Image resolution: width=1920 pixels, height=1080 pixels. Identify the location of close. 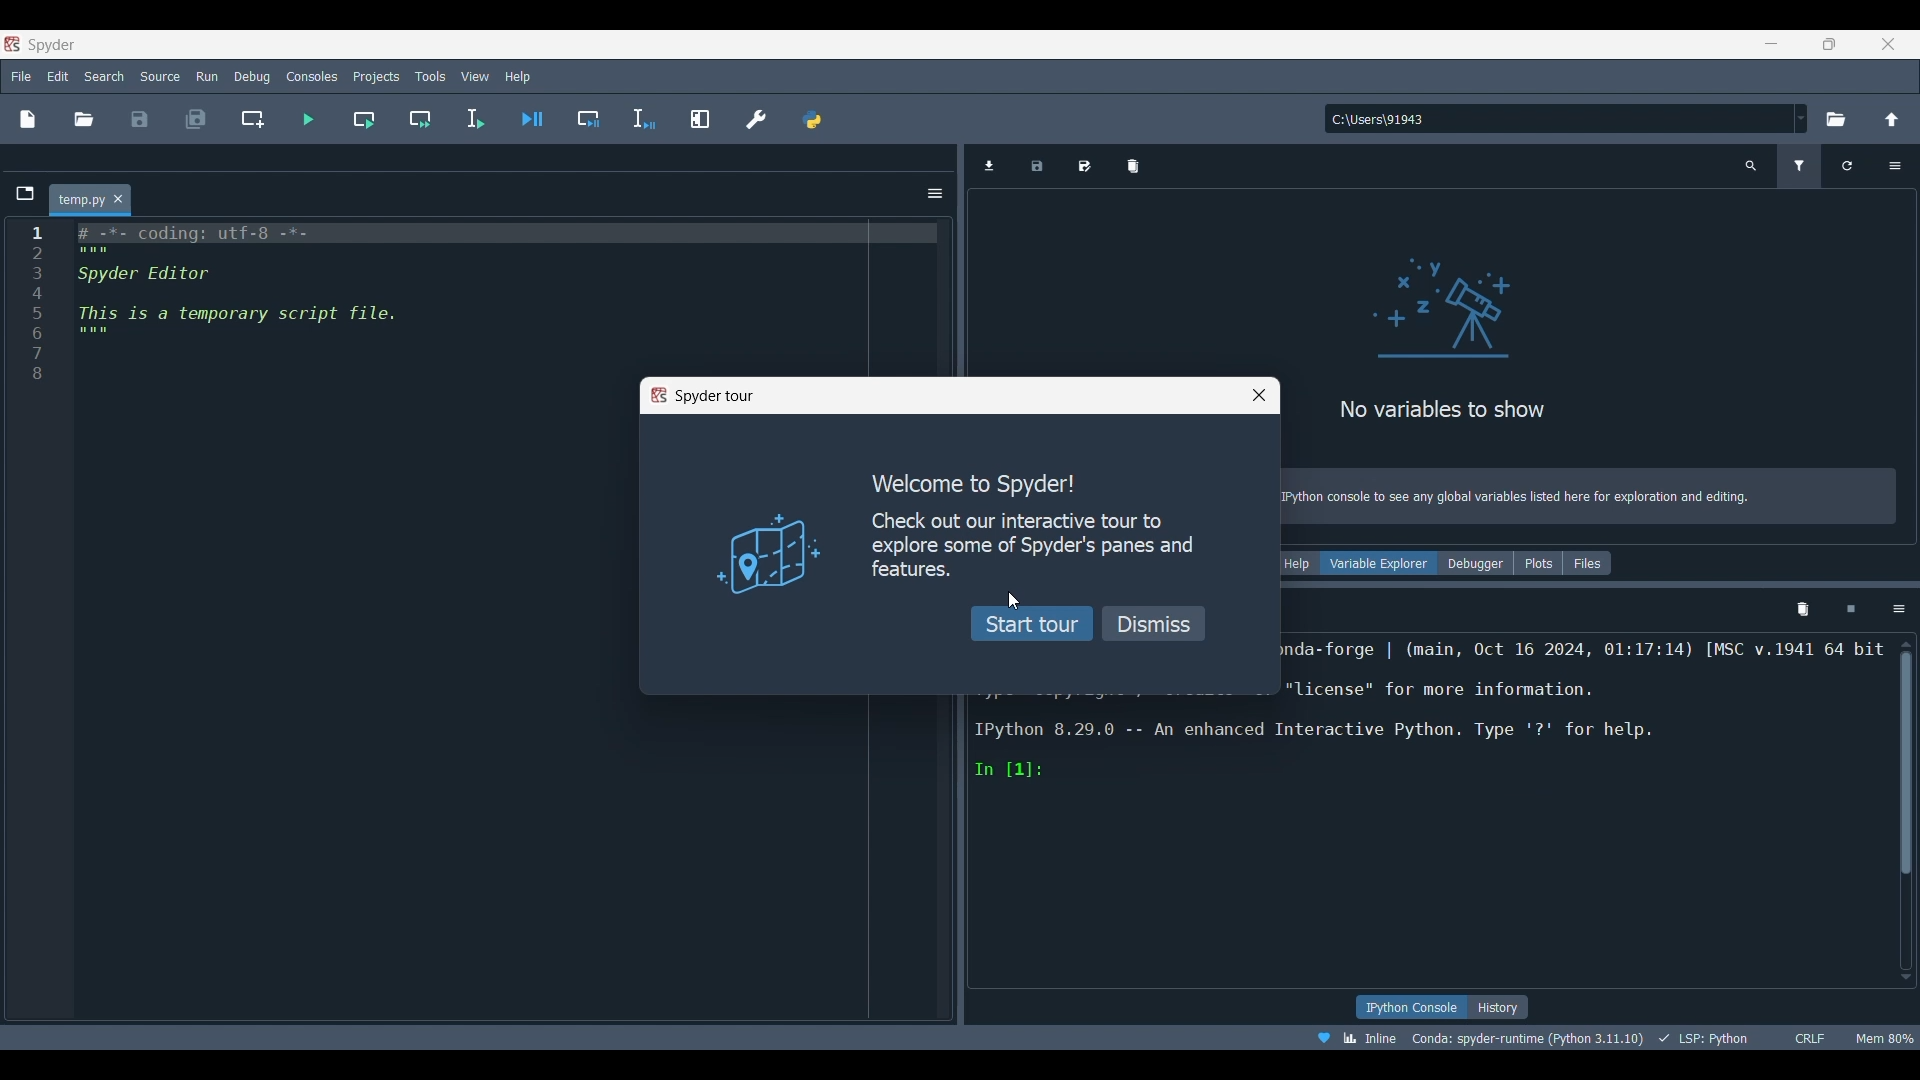
(1248, 399).